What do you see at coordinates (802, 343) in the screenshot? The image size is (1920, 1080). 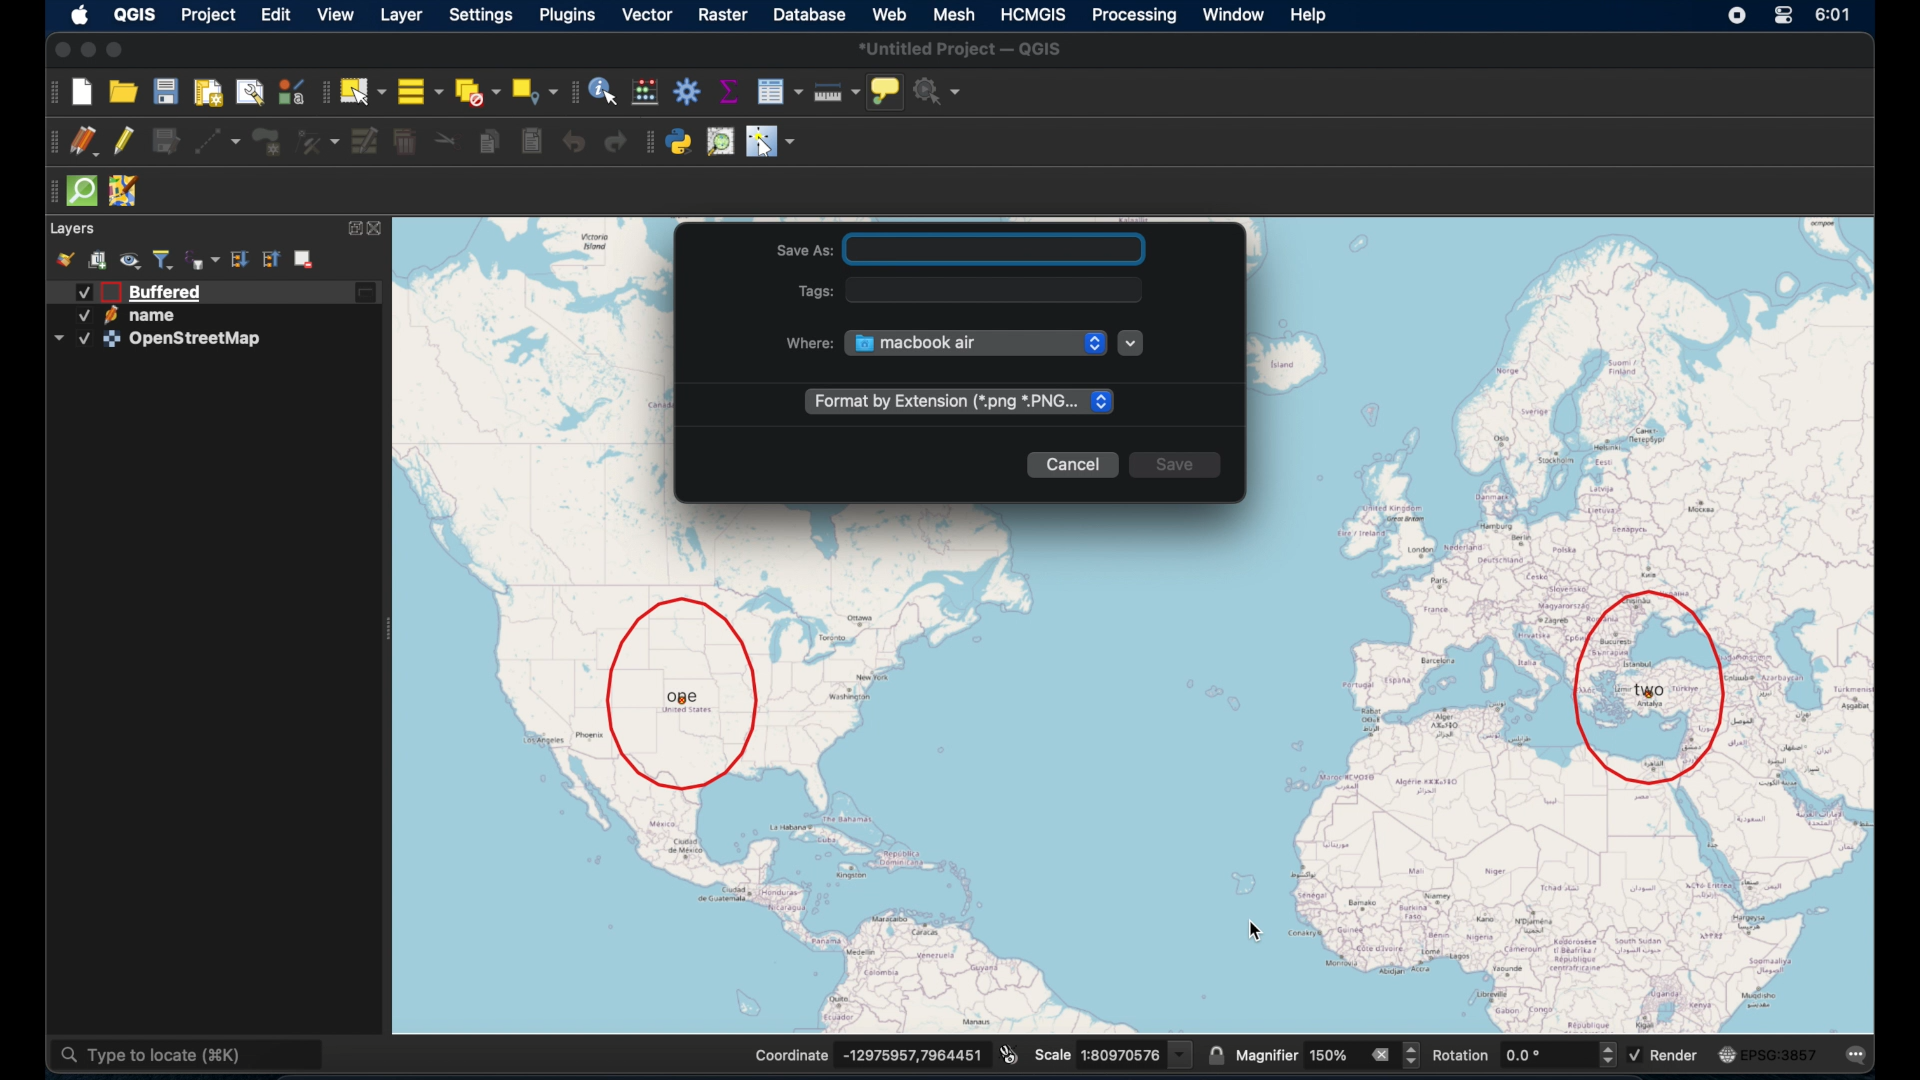 I see `where` at bounding box center [802, 343].